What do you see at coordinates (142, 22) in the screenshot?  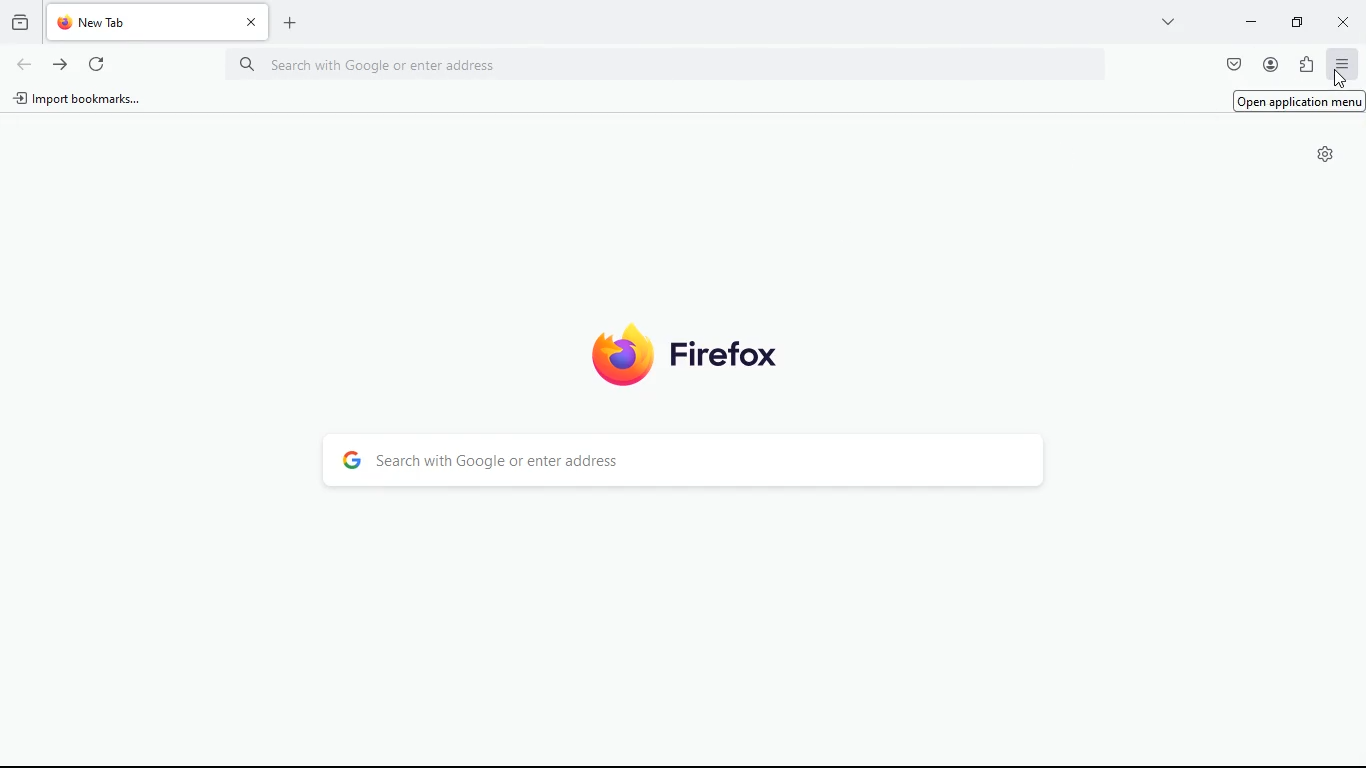 I see `new tab` at bounding box center [142, 22].